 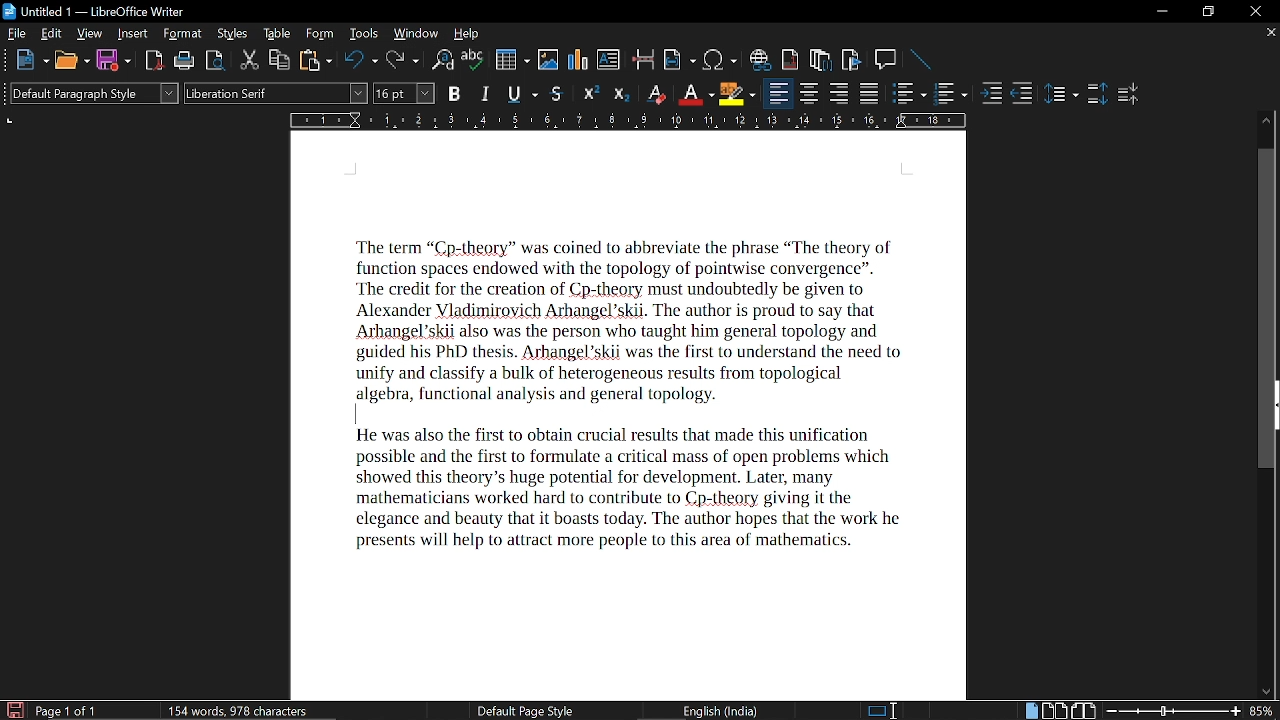 What do you see at coordinates (487, 93) in the screenshot?
I see `Italics` at bounding box center [487, 93].